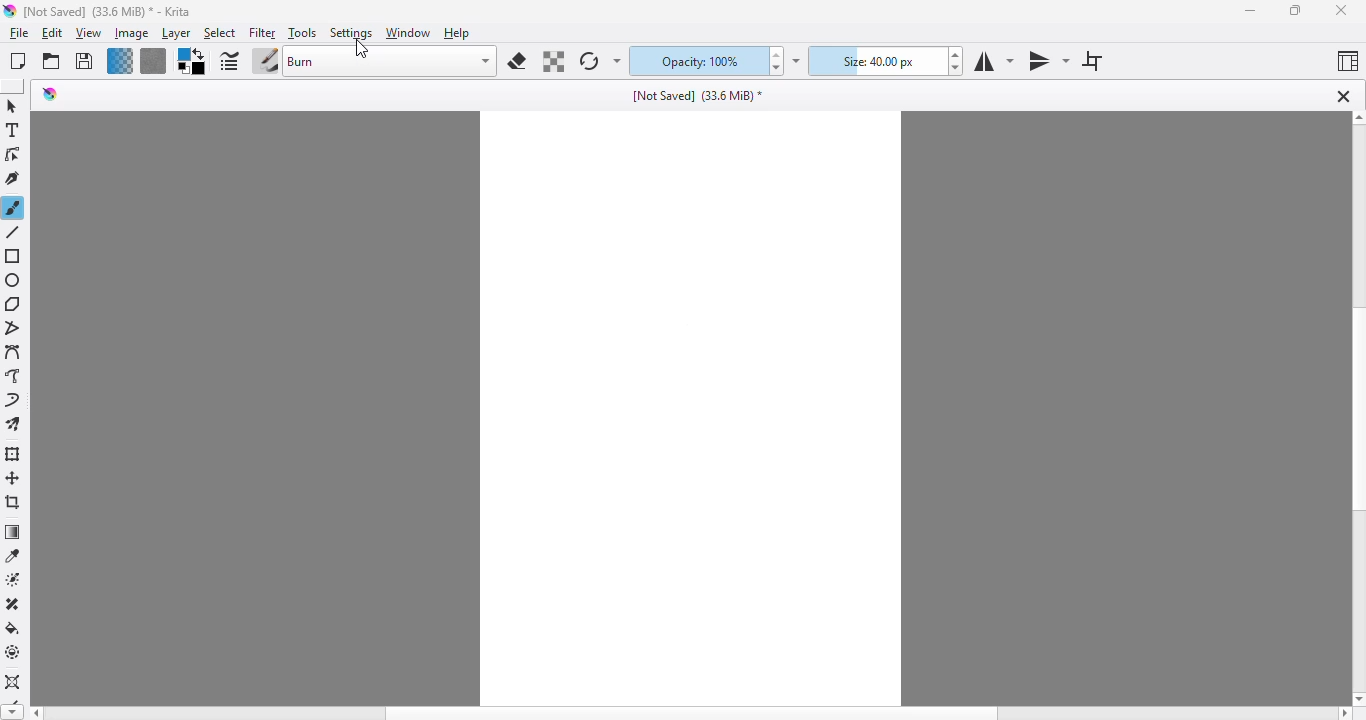 The image size is (1366, 720). What do you see at coordinates (11, 106) in the screenshot?
I see `select shapes tool` at bounding box center [11, 106].